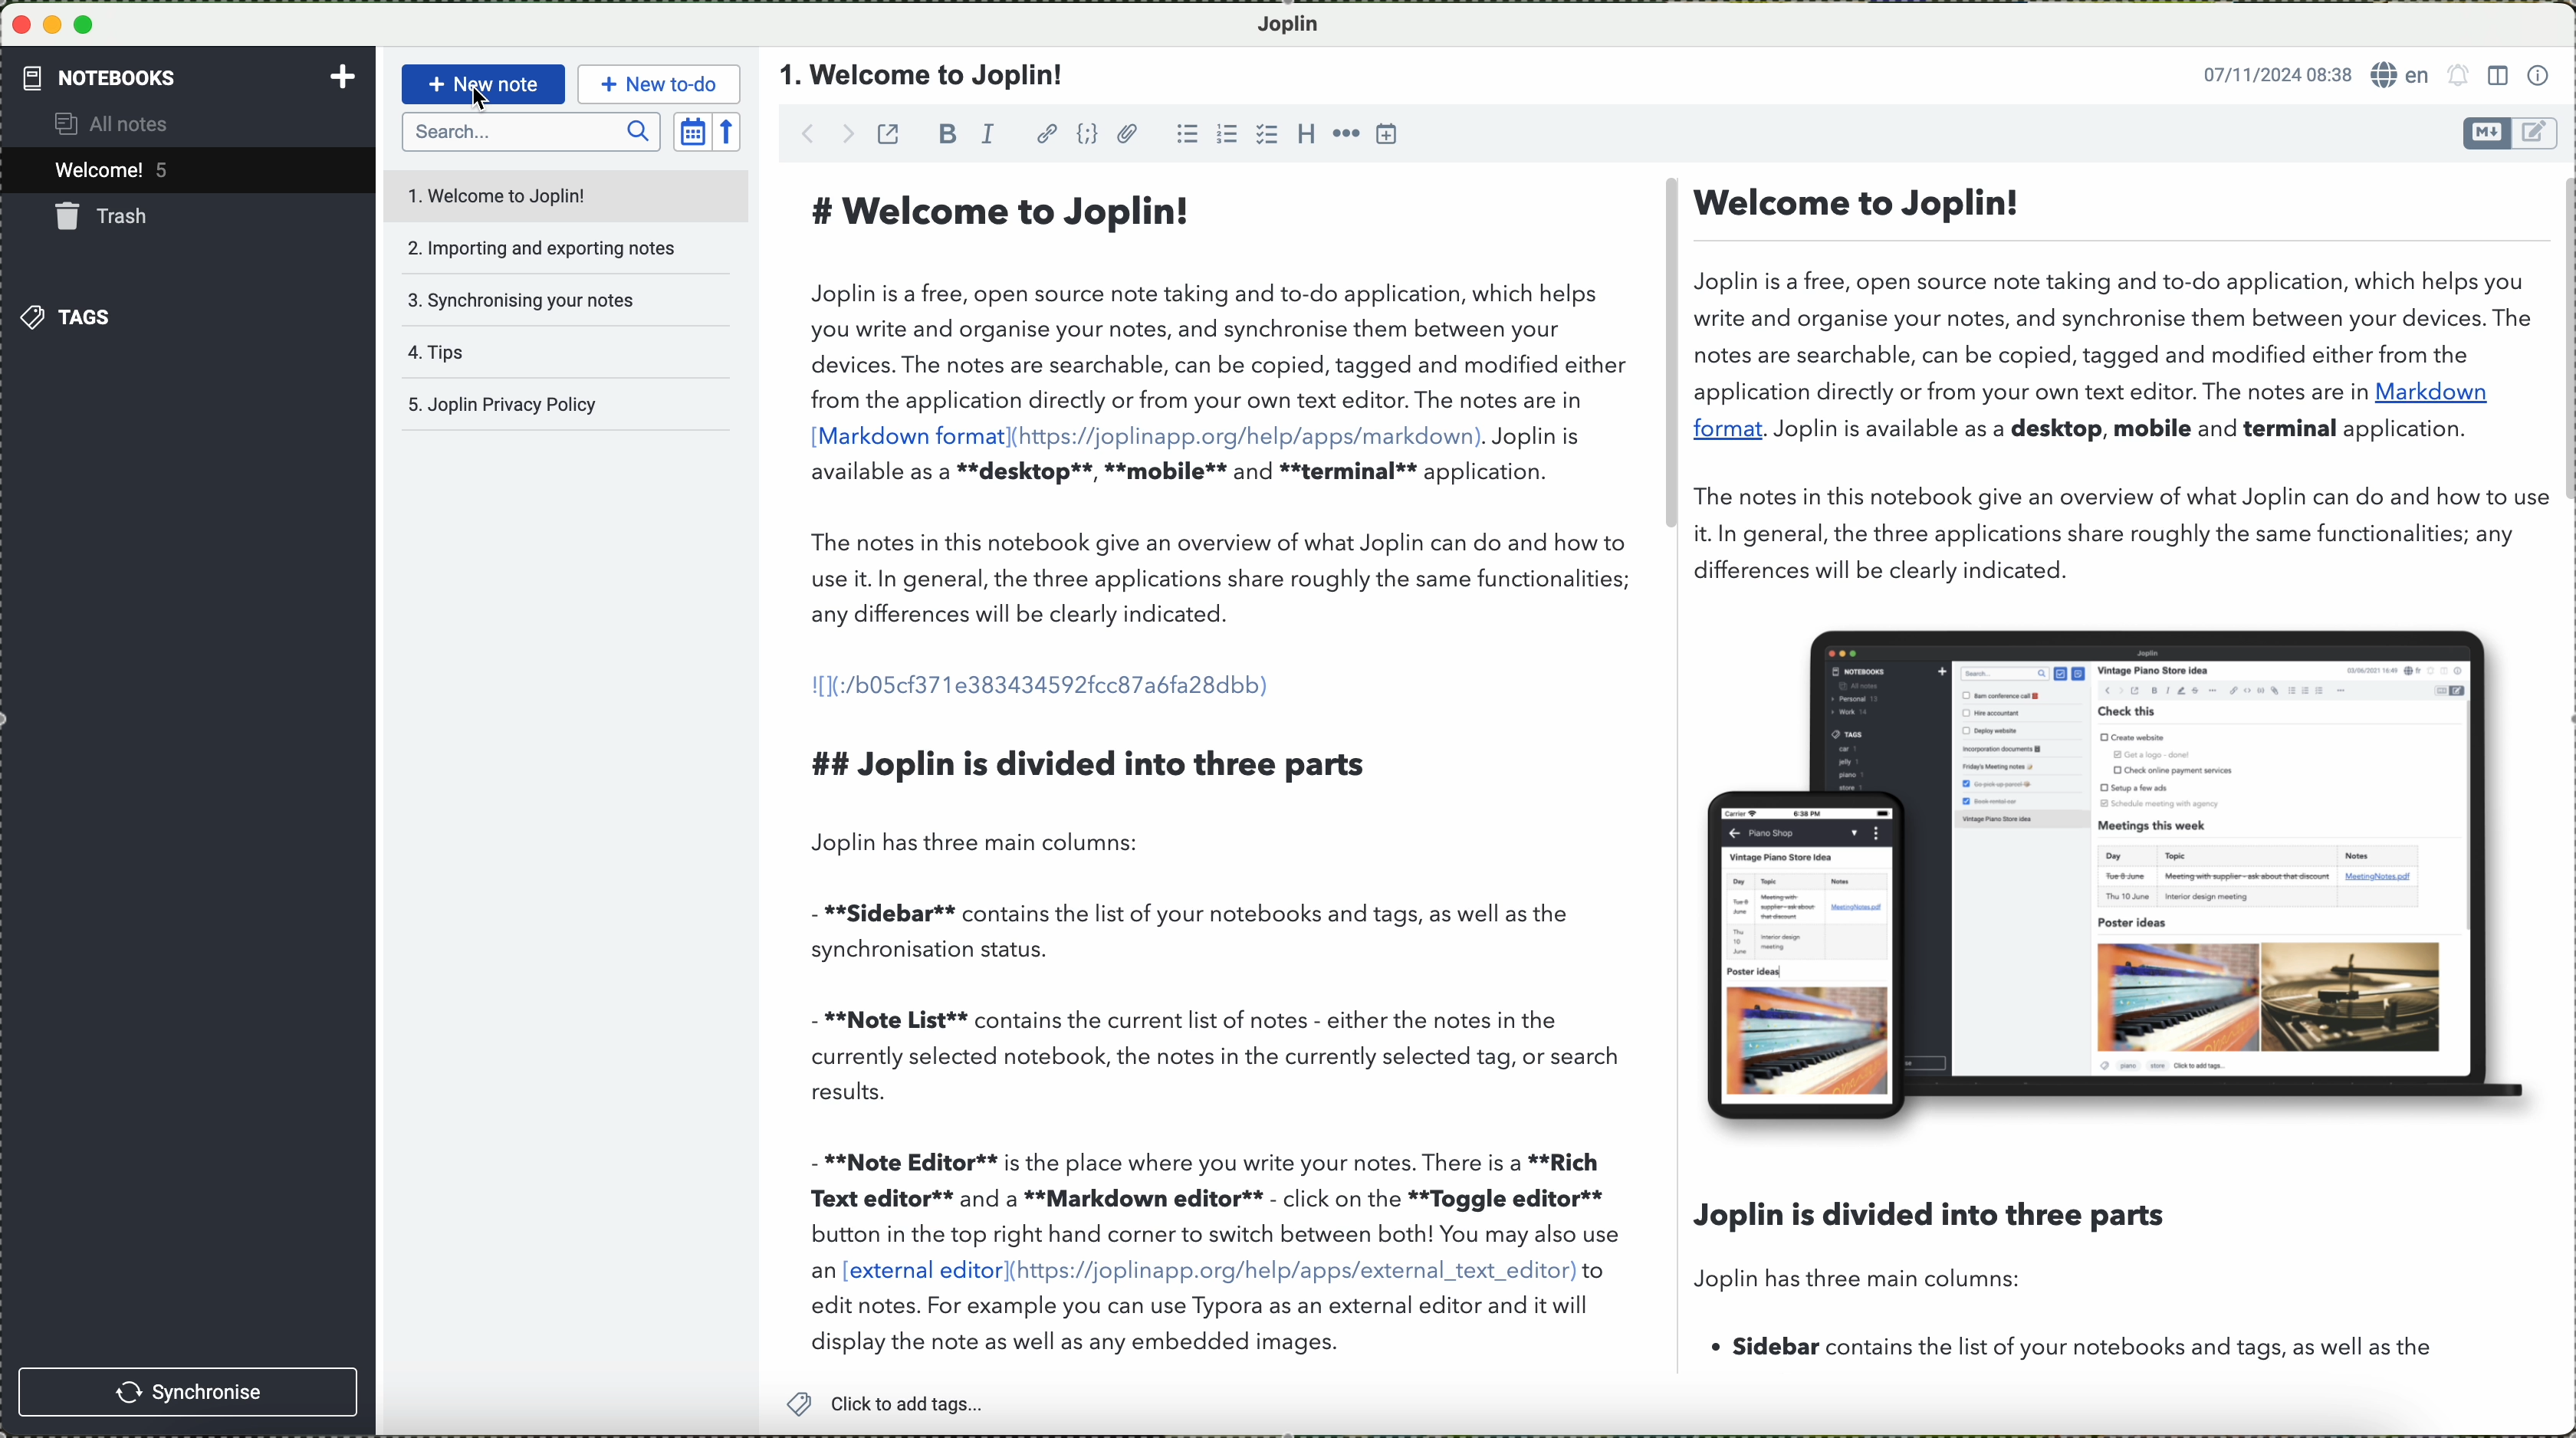 The image size is (2576, 1438). I want to click on code, so click(1089, 134).